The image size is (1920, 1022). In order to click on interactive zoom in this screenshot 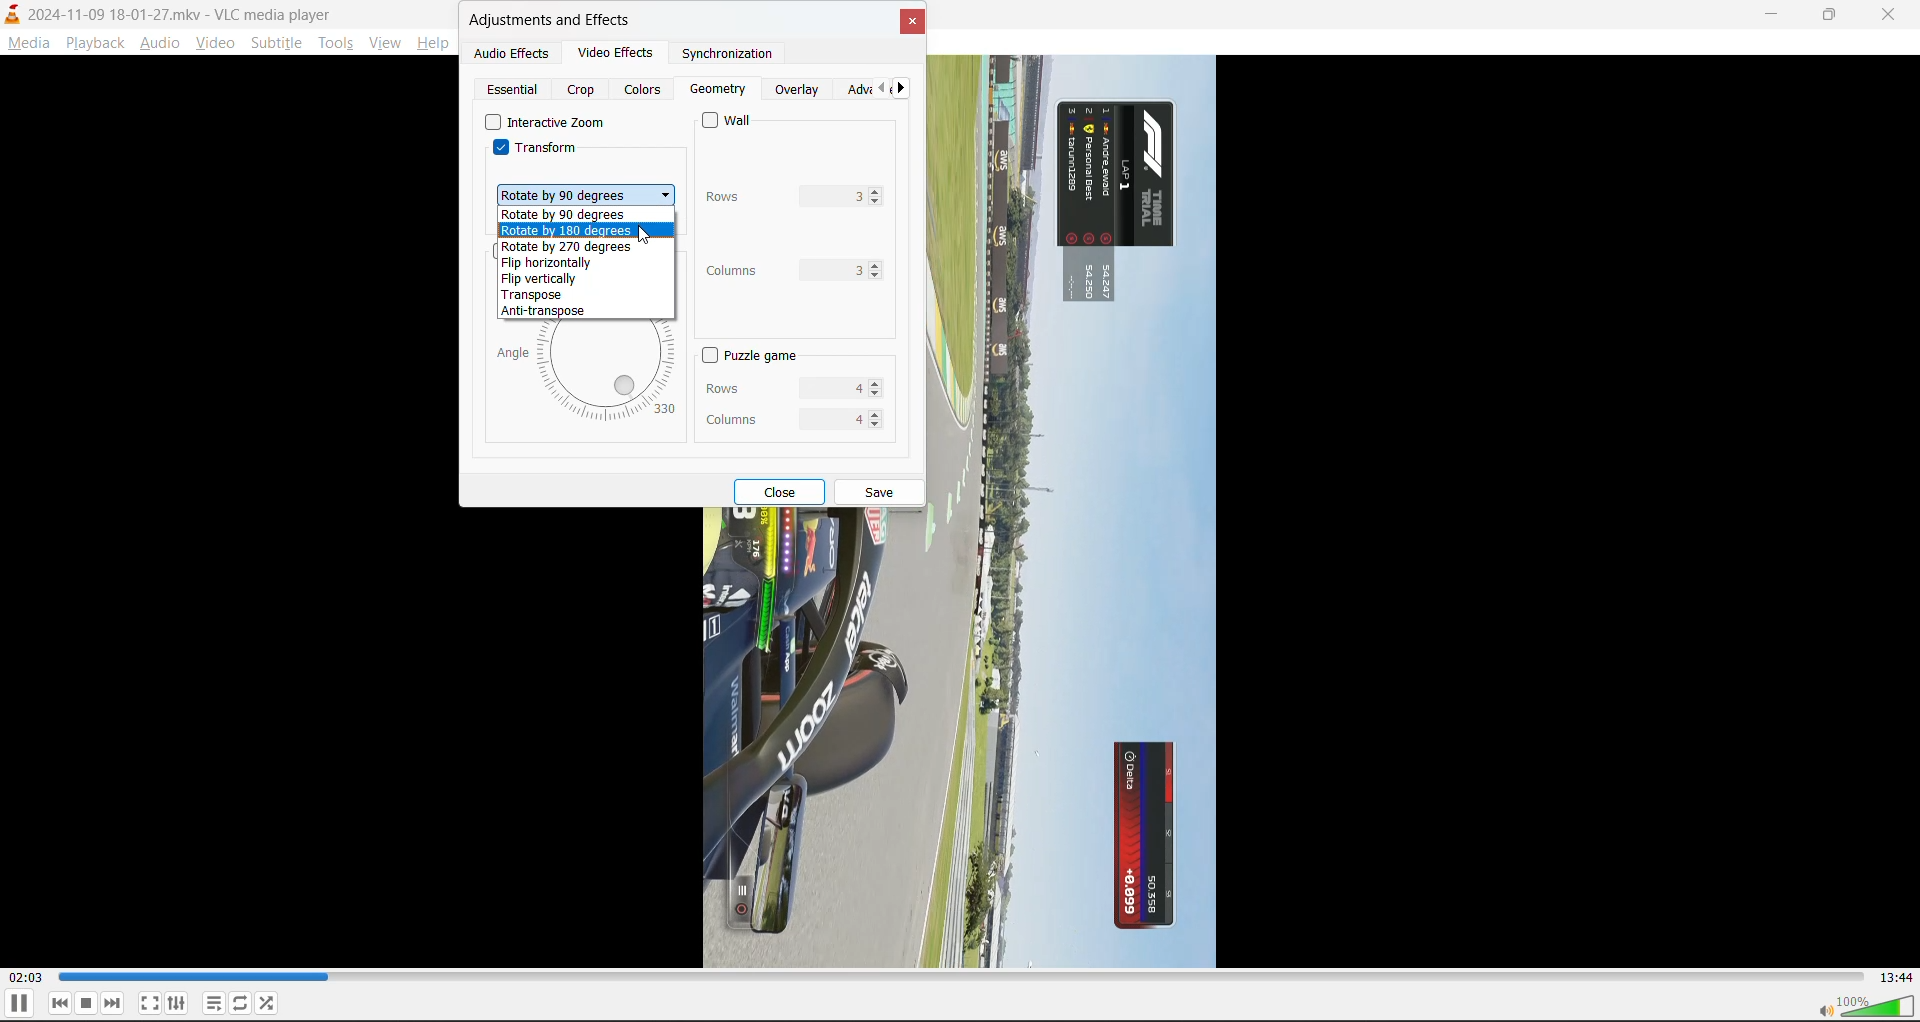, I will do `click(545, 125)`.